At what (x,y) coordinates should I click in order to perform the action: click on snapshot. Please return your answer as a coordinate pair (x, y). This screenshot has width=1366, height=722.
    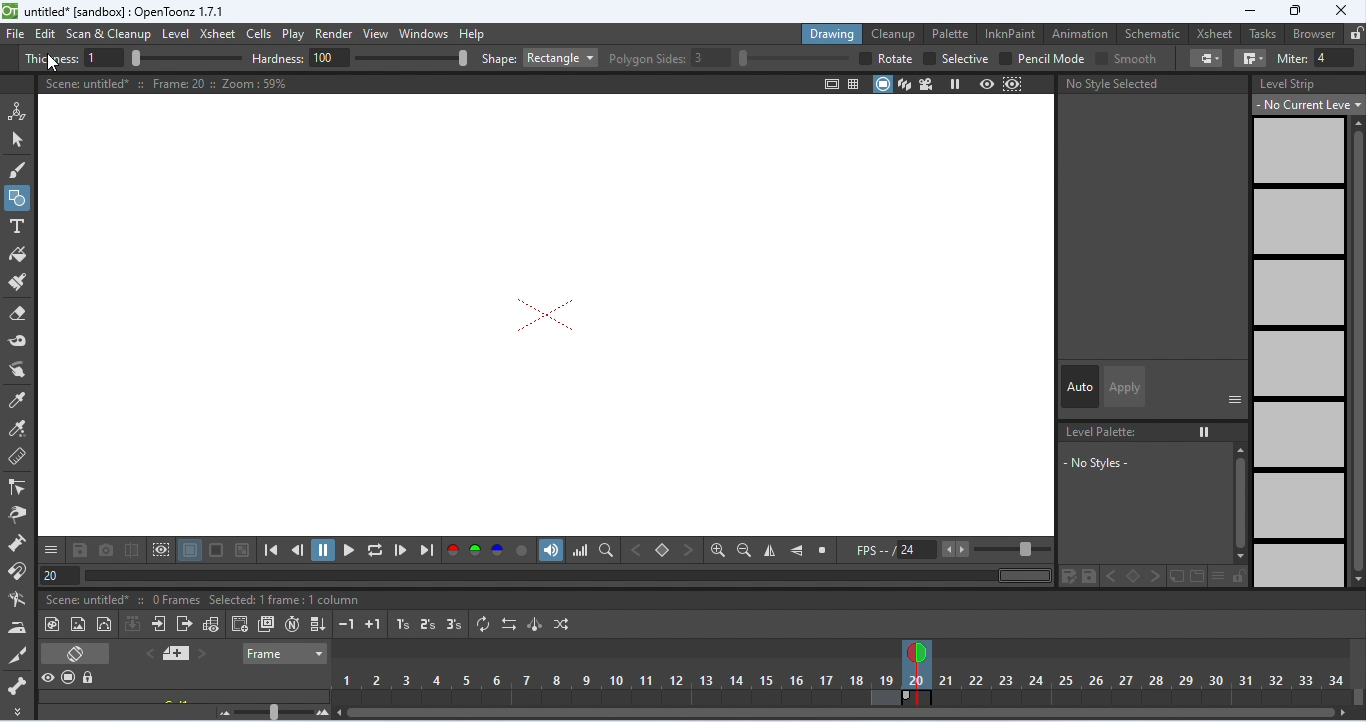
    Looking at the image, I should click on (106, 550).